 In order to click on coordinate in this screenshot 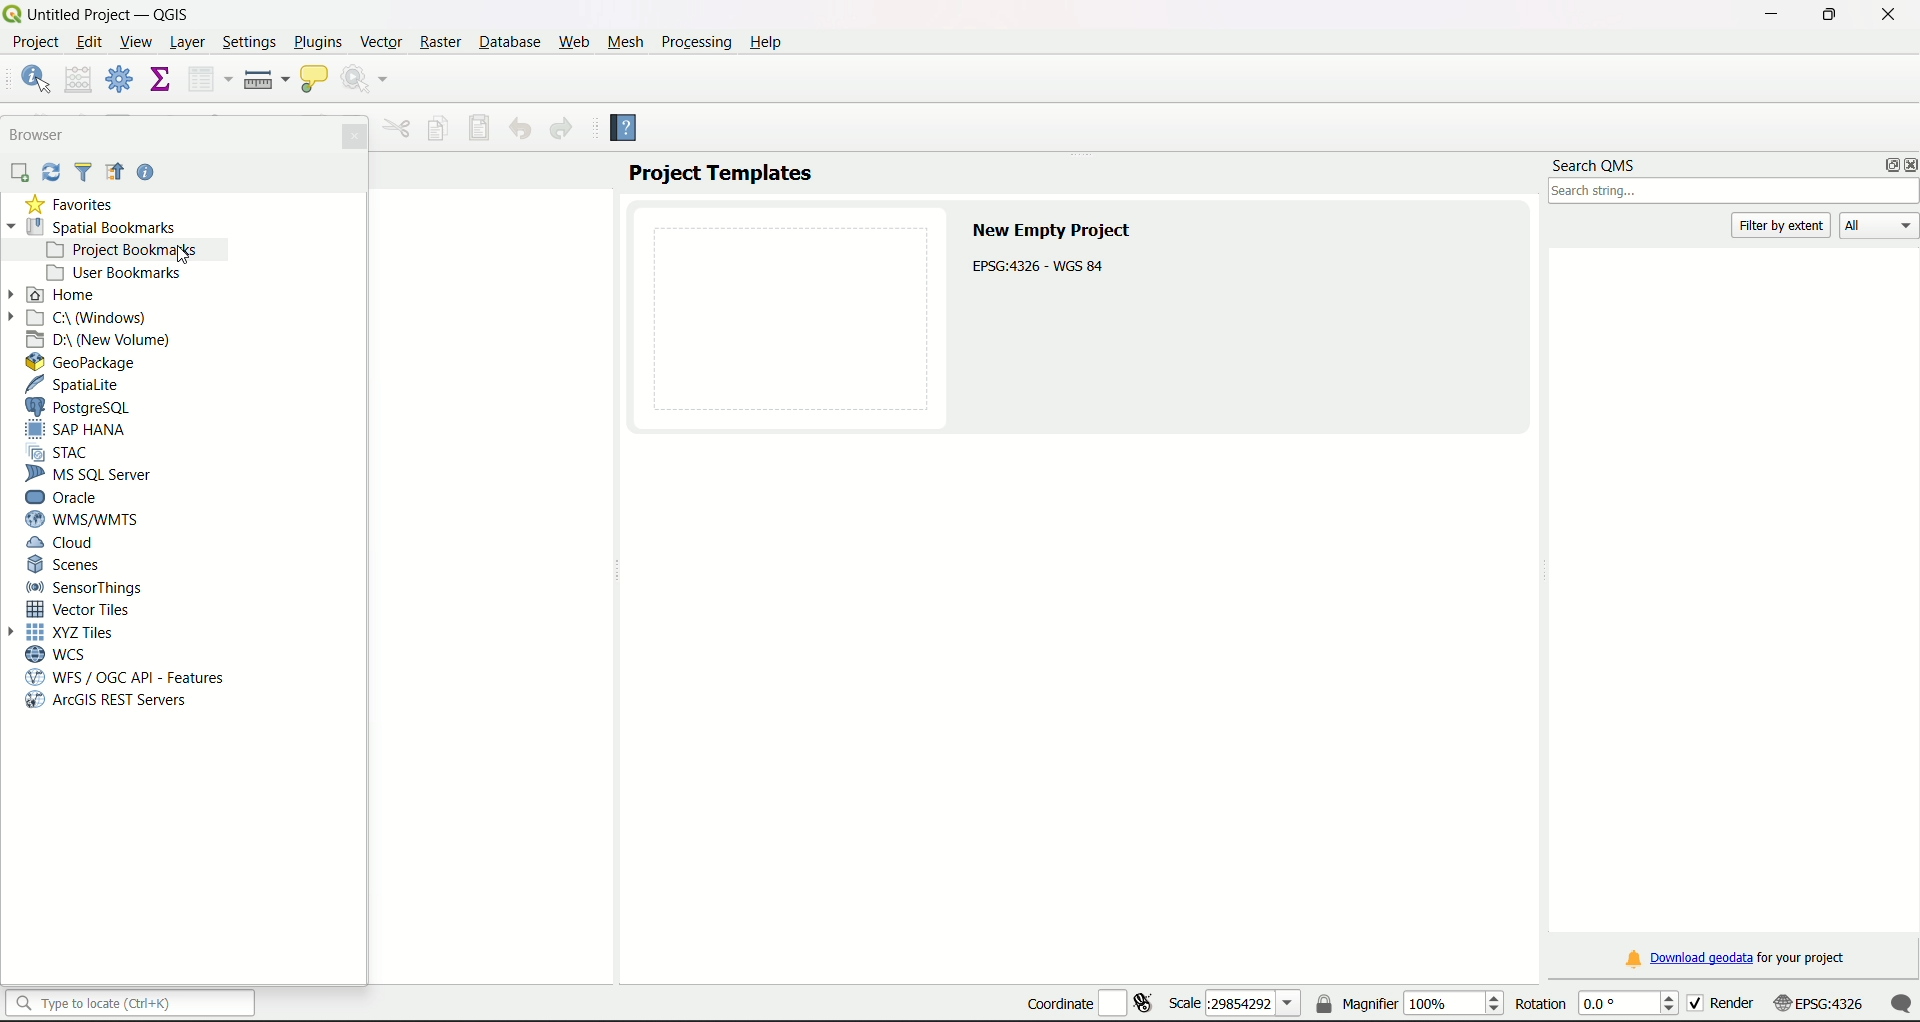, I will do `click(1088, 999)`.